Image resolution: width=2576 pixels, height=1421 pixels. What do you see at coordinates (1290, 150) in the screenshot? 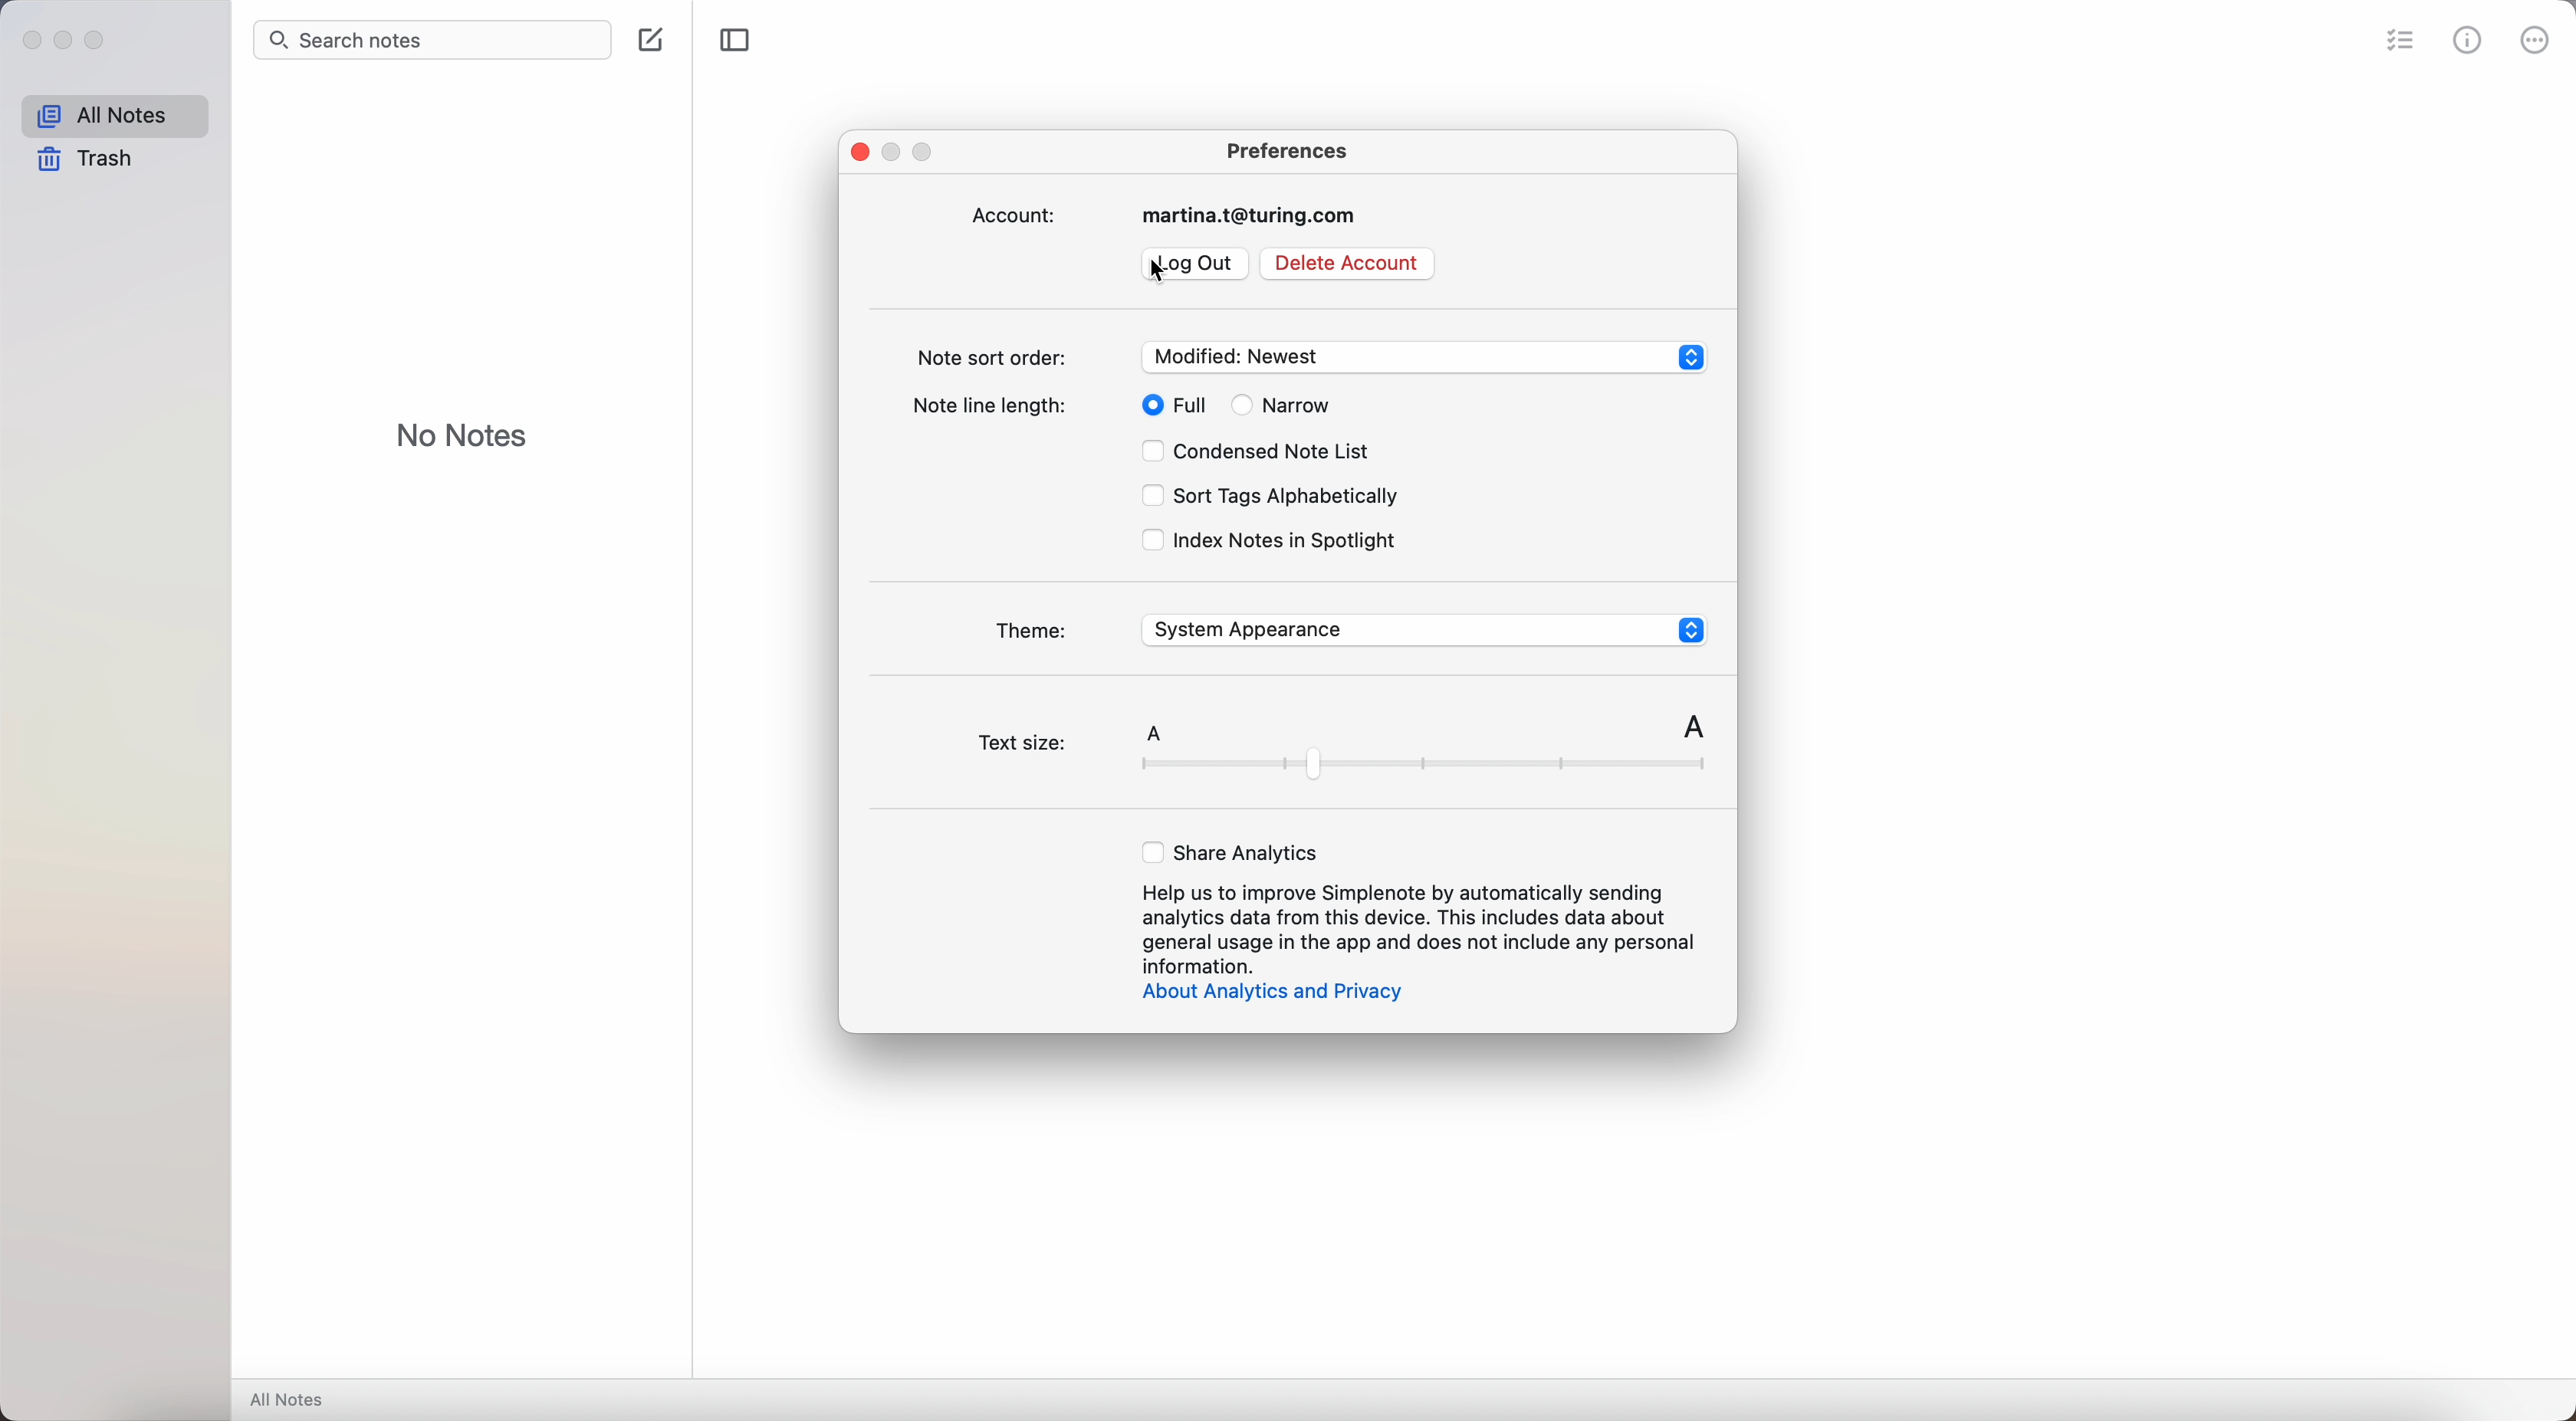
I see `preferences` at bounding box center [1290, 150].